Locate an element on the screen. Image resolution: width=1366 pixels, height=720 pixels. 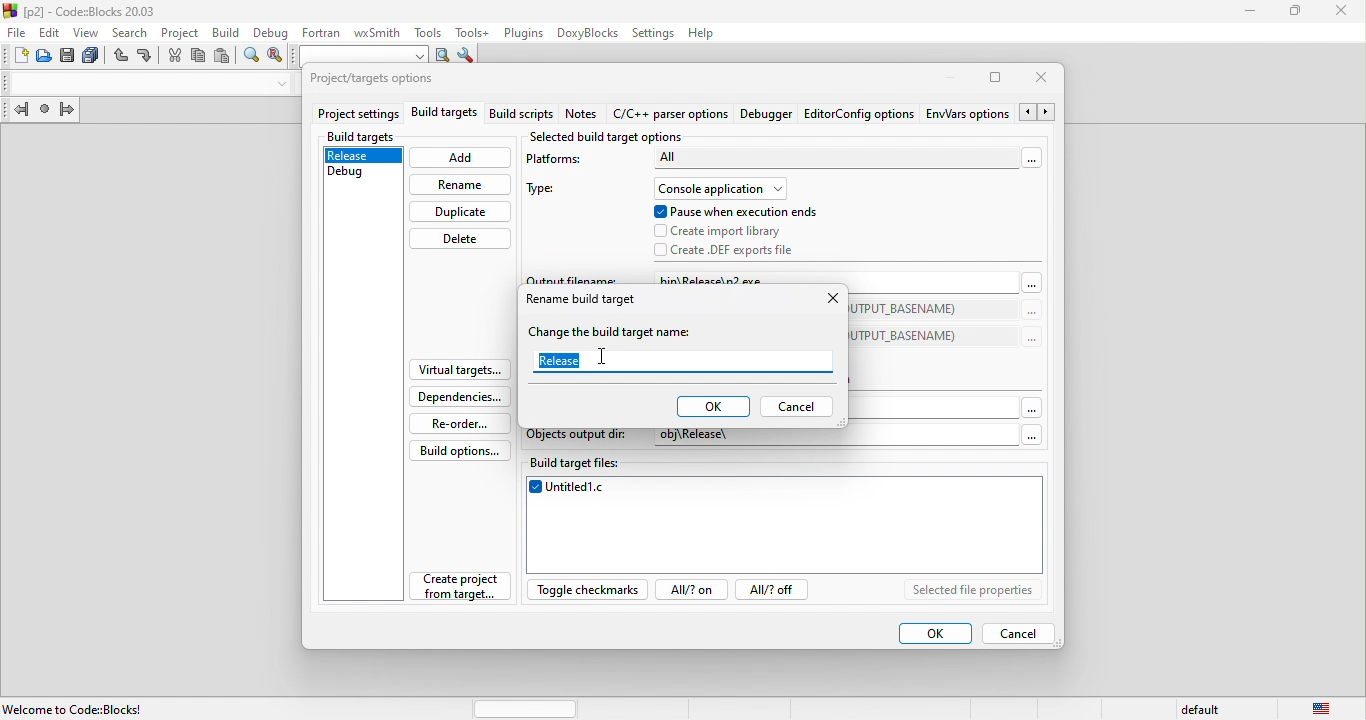
find is located at coordinates (252, 58).